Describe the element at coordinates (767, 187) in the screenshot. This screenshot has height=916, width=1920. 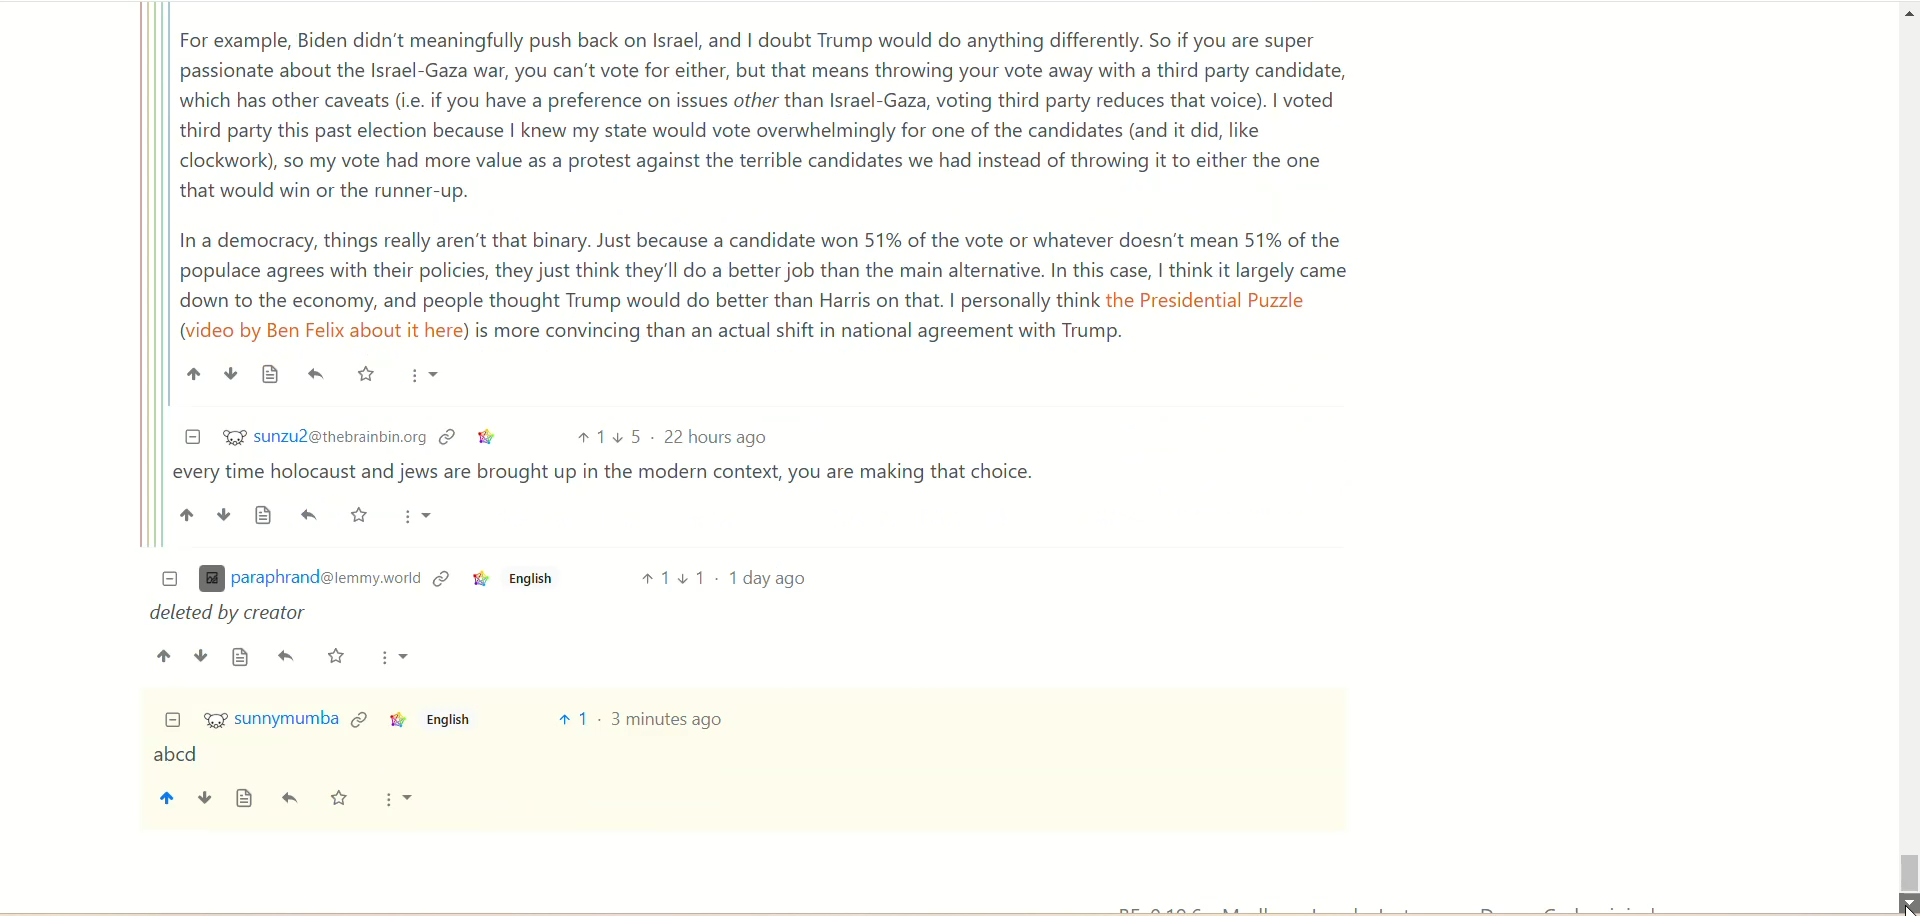
I see `For example, Biden didn't meaningfully push back on Israel, and | doubt Trump would do anything differently. So if you are super
passionate about the Israel-Gaza war, you can't vote for either, but that means throwing your vote away with a third party candidate,
which has other caveats (i.e. if you have a preference on issues other than Israel-Gaza, voting third party reduces that voice). | voted
third party this past election because | knew my state would vote overwhelmingly for one of the candidates (and it did, like
clockwork), so my vote had more value as a protest against the terrible candidates we had instead of throwing it to either the one
that would win or the runner-up.

In a democracy, things really aren't that binary. Just because a candidate won 51% of the vote or whatever doesn't mean 51% of the
populace agrees with their policies, they just think they'll do a better job than the main alternative. In this case, | think it largely came
down to the economy, and people thought Trump would do better than Harris on that. | personally think the Presidential Puzzle
(video by Ben Felix about it here) is more convincing than an actual shift in national agreement with Trump.` at that location.